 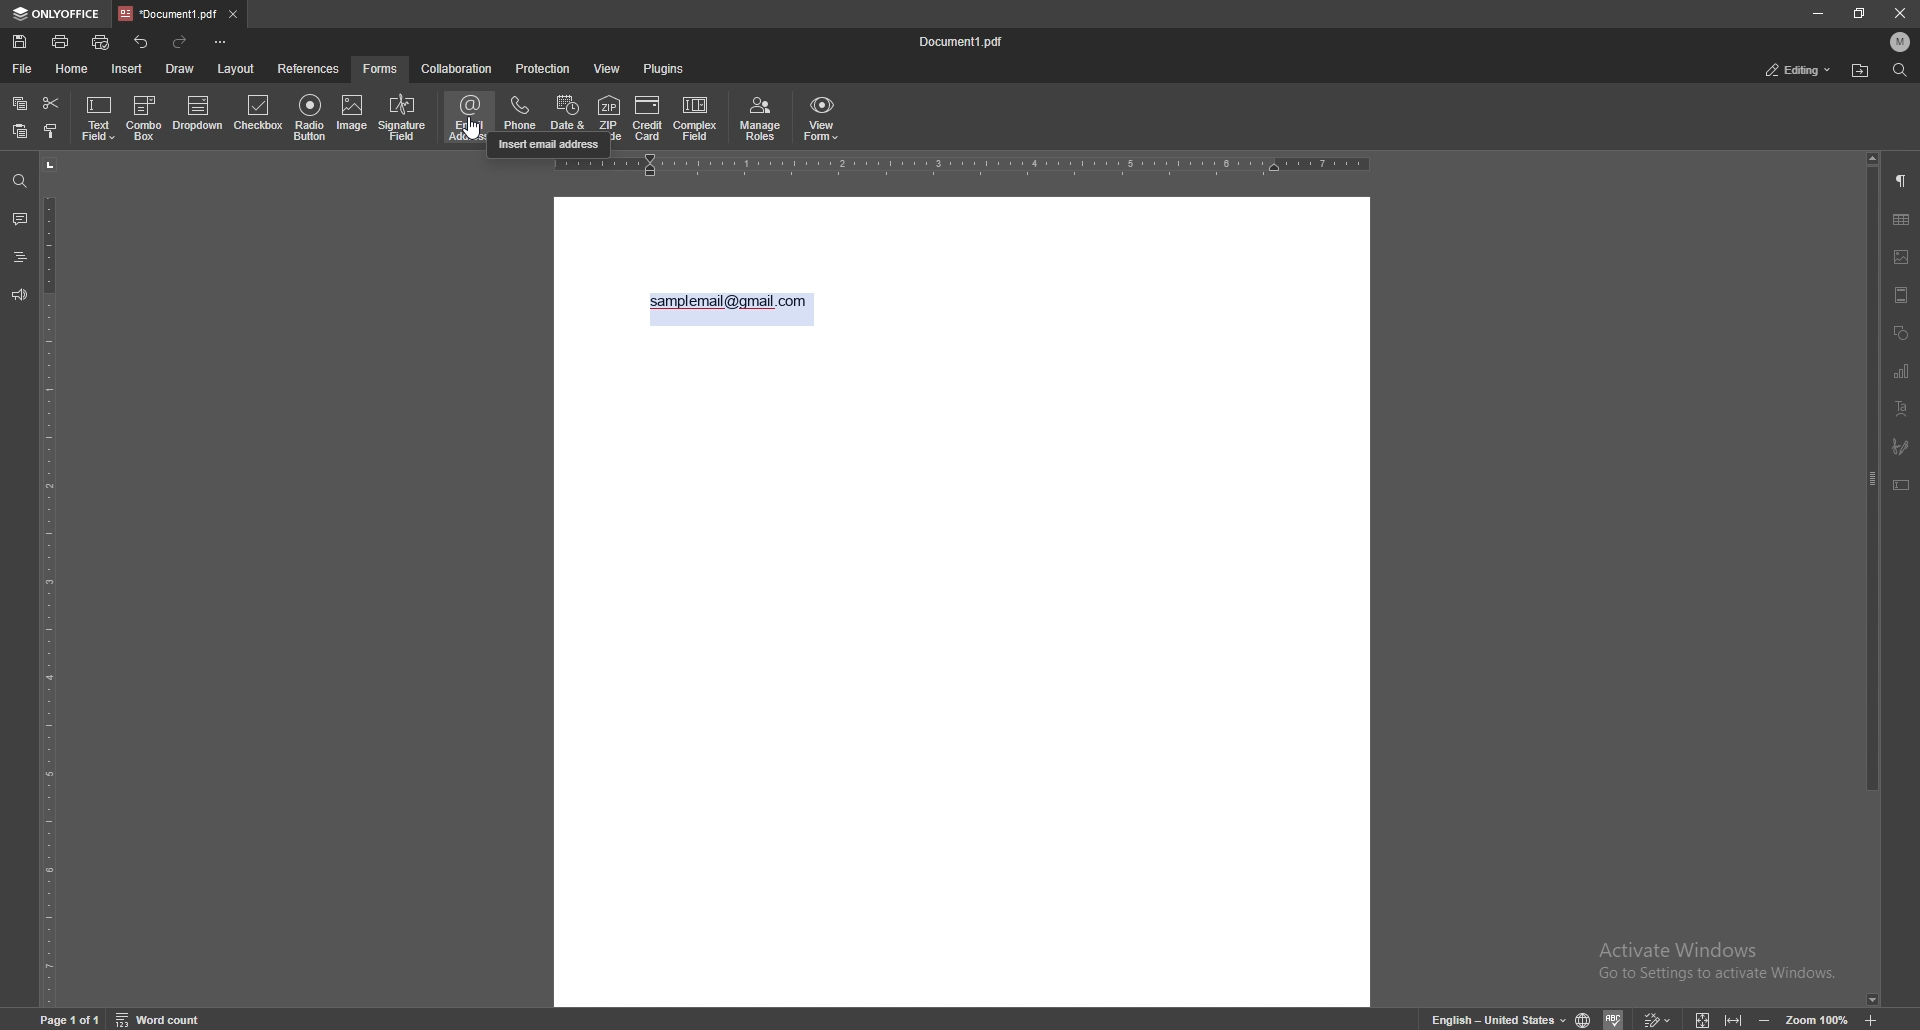 What do you see at coordinates (1871, 1016) in the screenshot?
I see `zoom in` at bounding box center [1871, 1016].